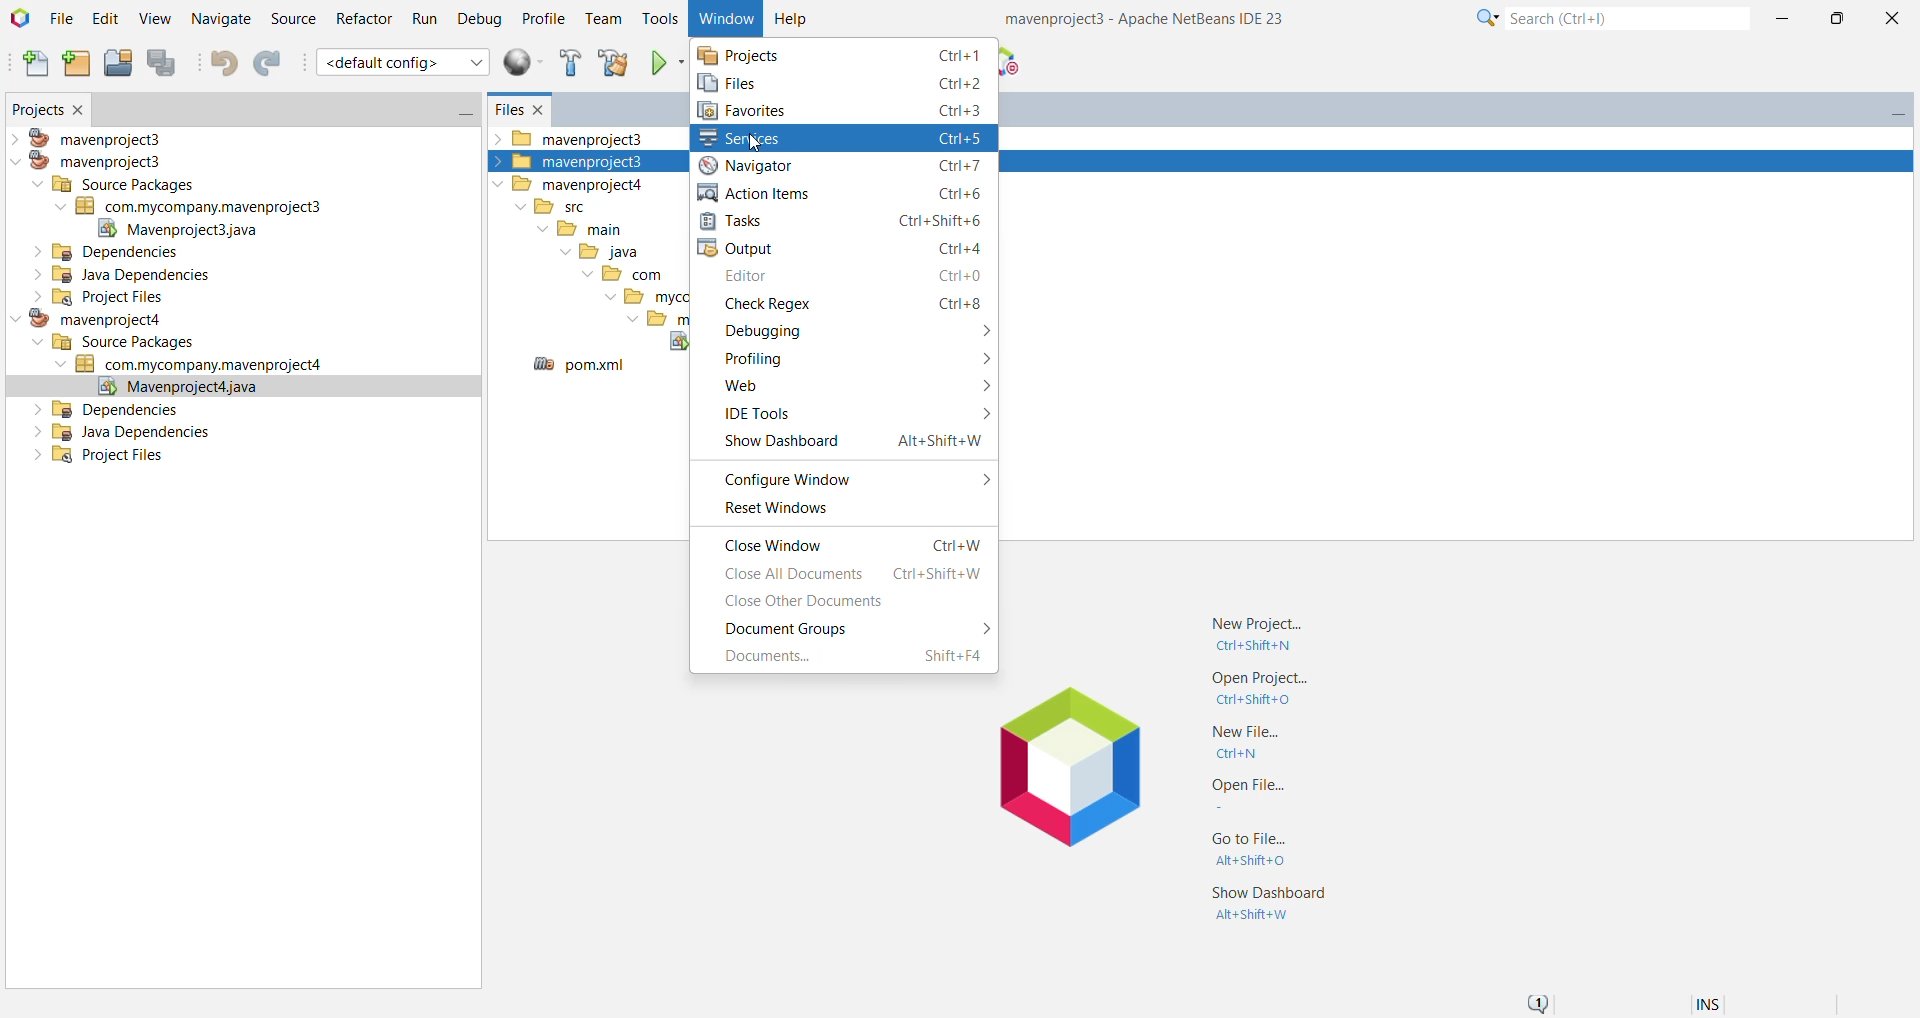 The height and width of the screenshot is (1018, 1920). Describe the element at coordinates (849, 304) in the screenshot. I see `Check Regex` at that location.